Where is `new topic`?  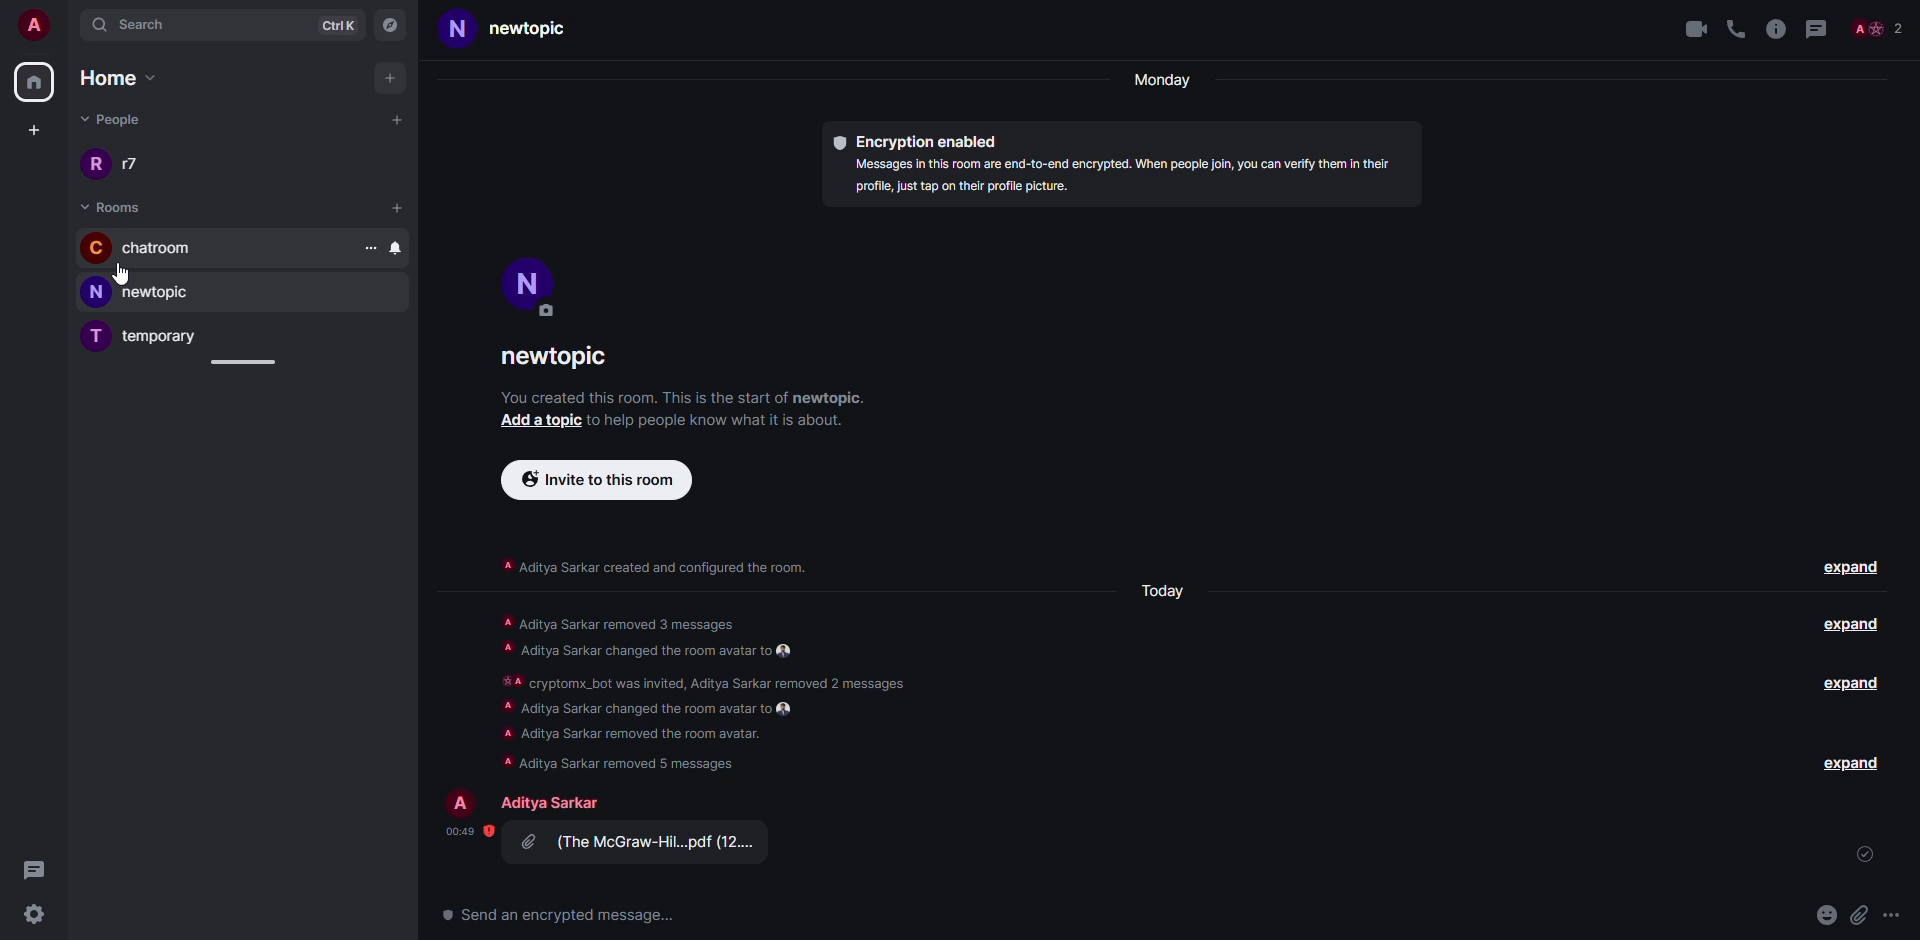
new topic is located at coordinates (148, 291).